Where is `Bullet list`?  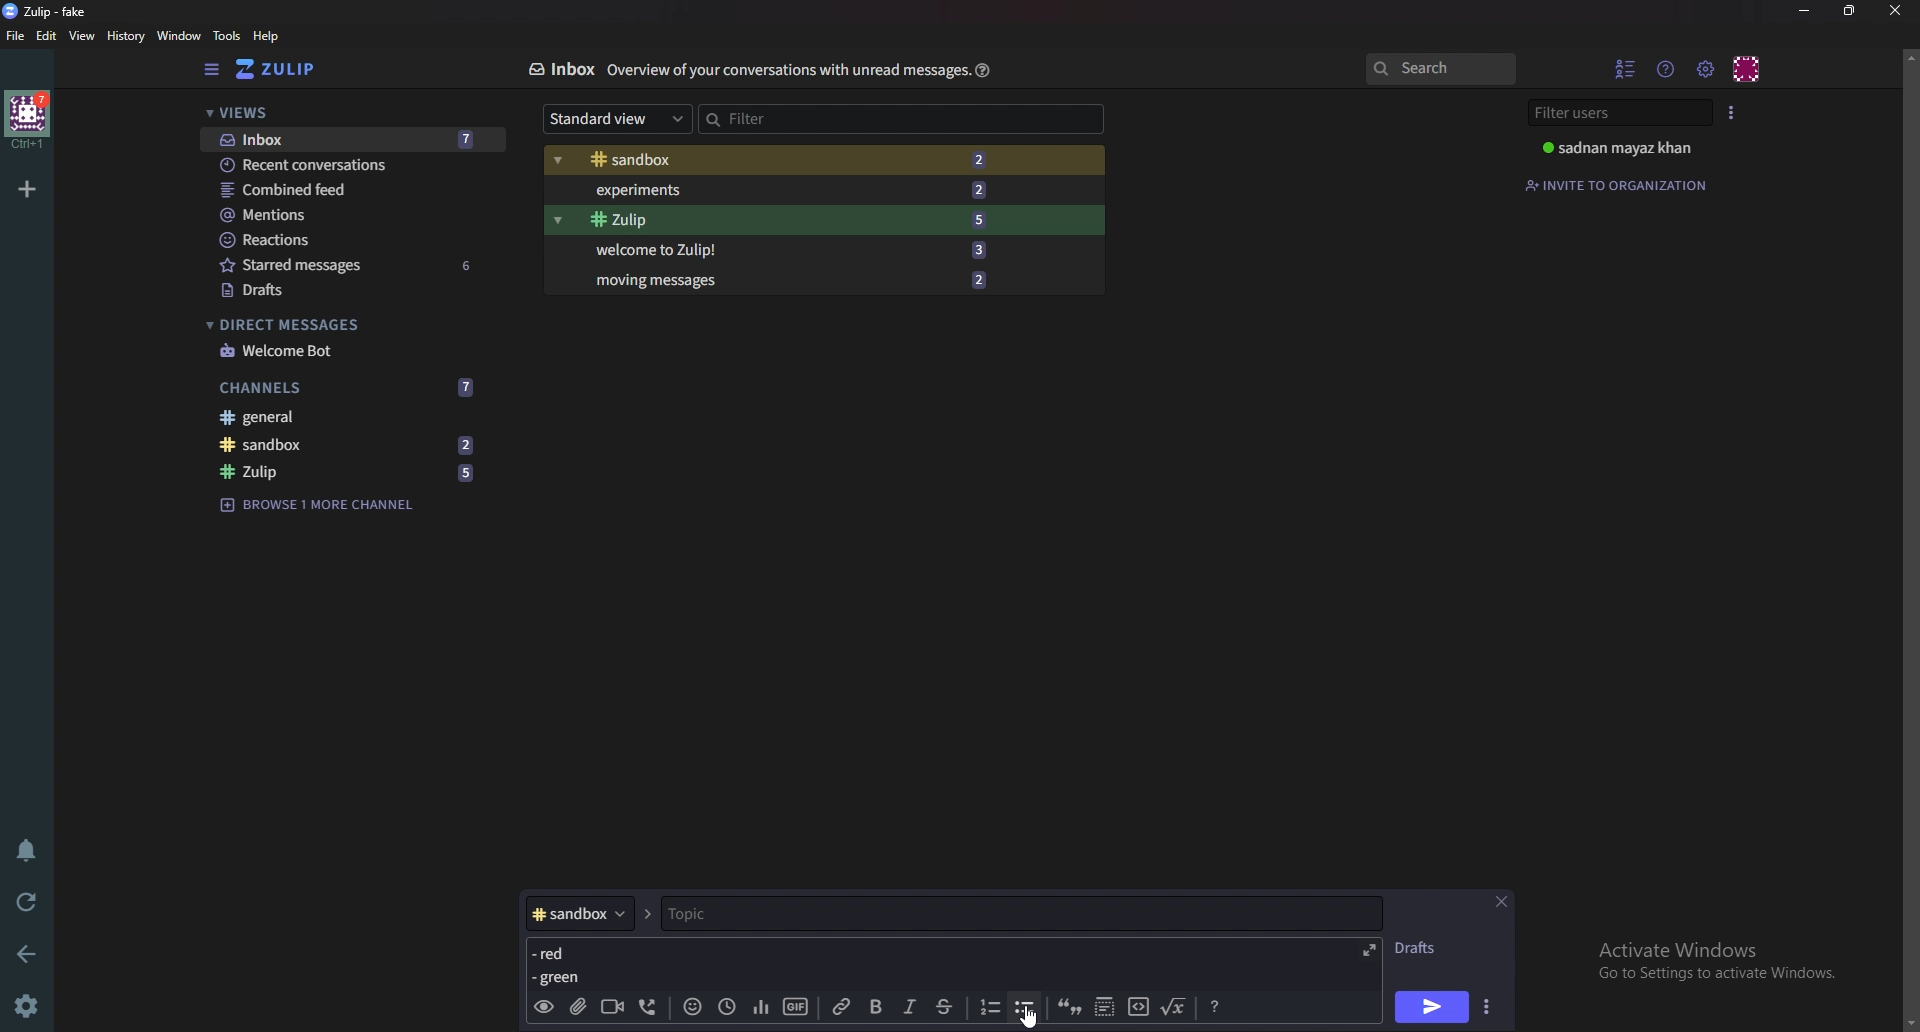 Bullet list is located at coordinates (1025, 1007).